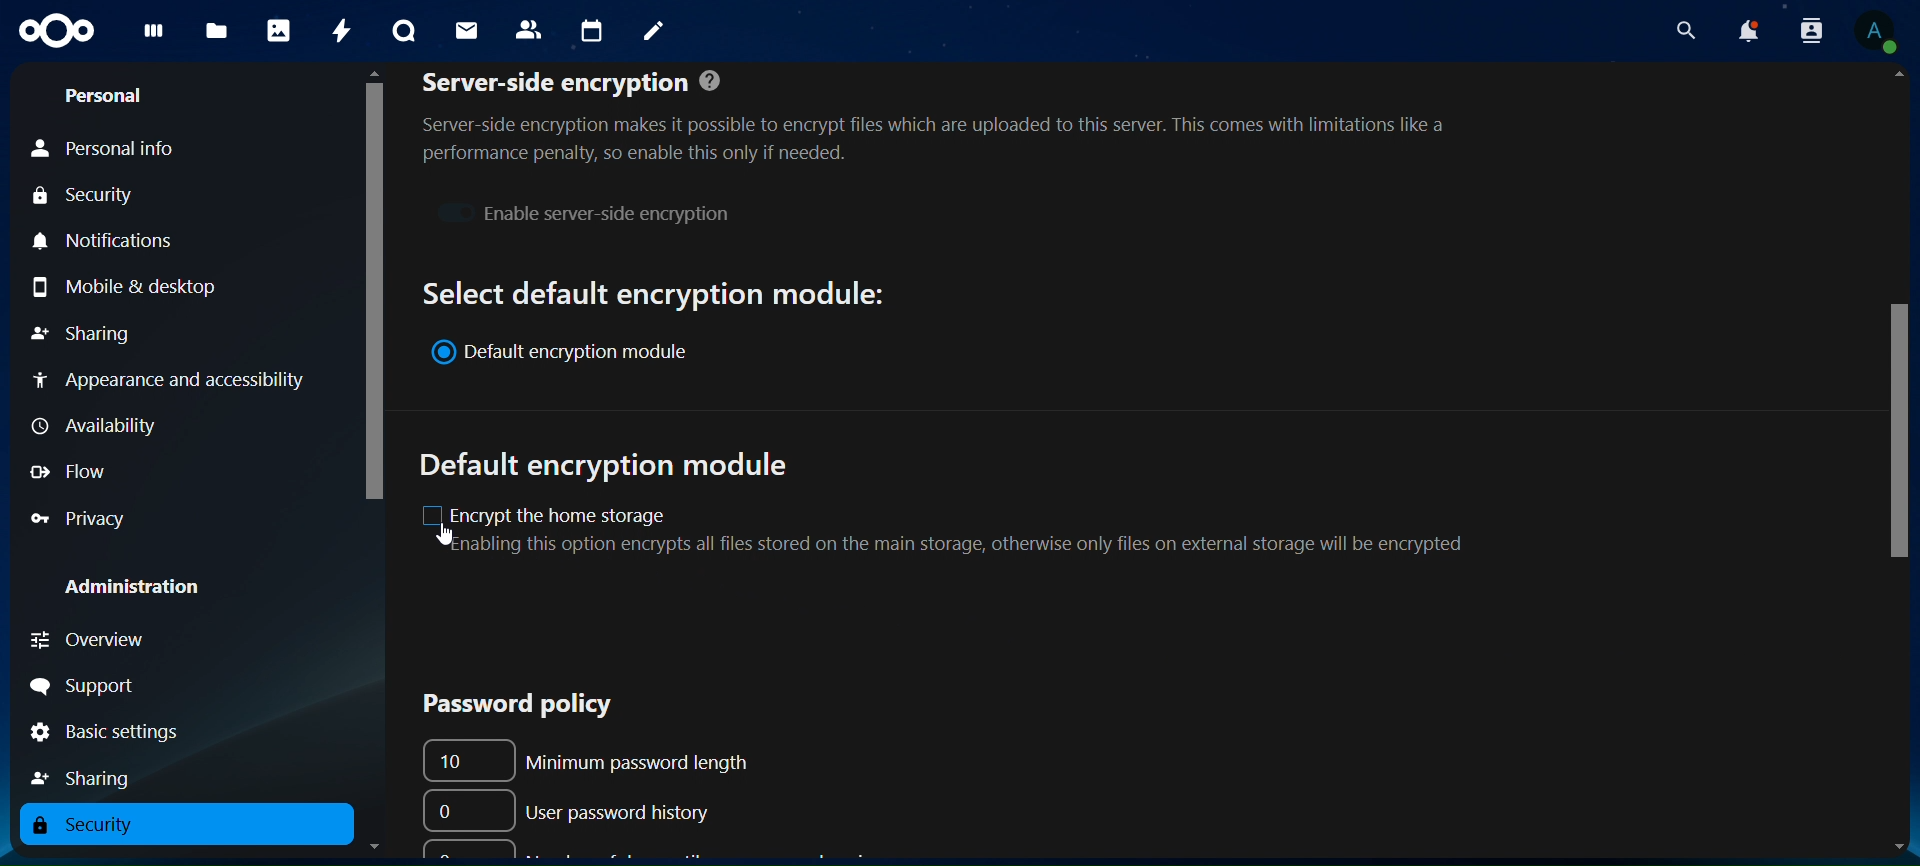 The width and height of the screenshot is (1920, 866). Describe the element at coordinates (86, 199) in the screenshot. I see `security` at that location.